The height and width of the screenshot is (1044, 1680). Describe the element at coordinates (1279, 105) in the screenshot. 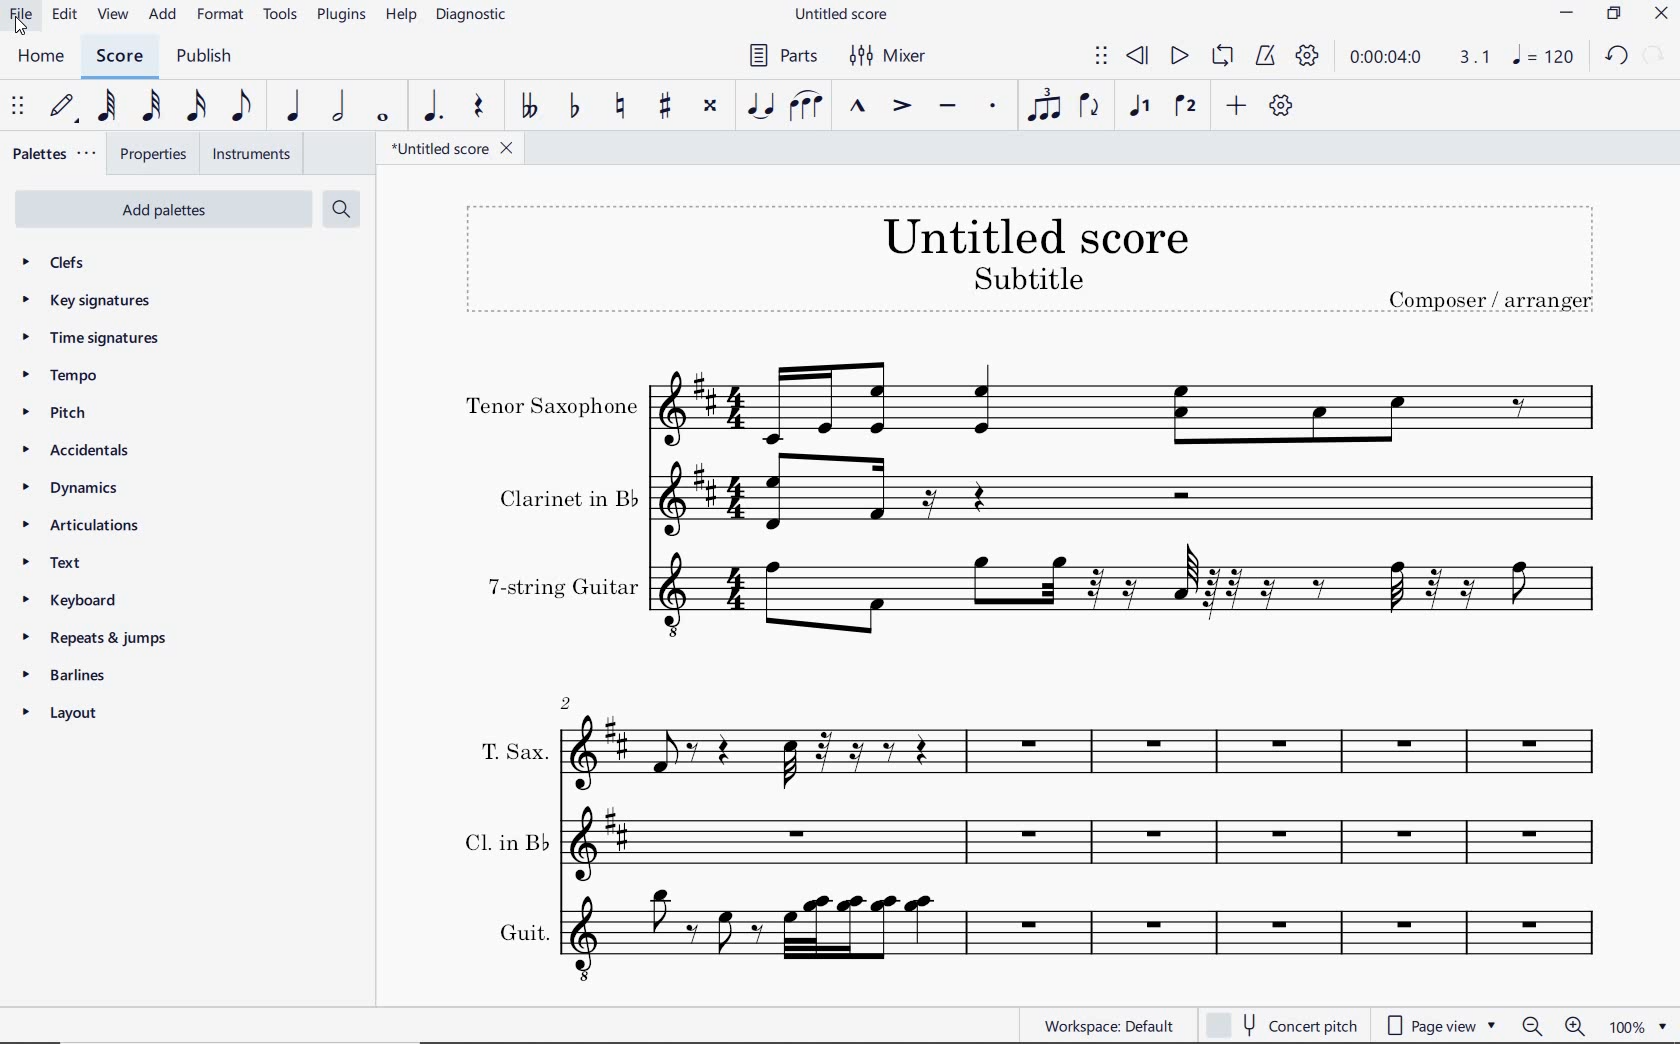

I see `CUSTOMIZE TOOLBAR` at that location.